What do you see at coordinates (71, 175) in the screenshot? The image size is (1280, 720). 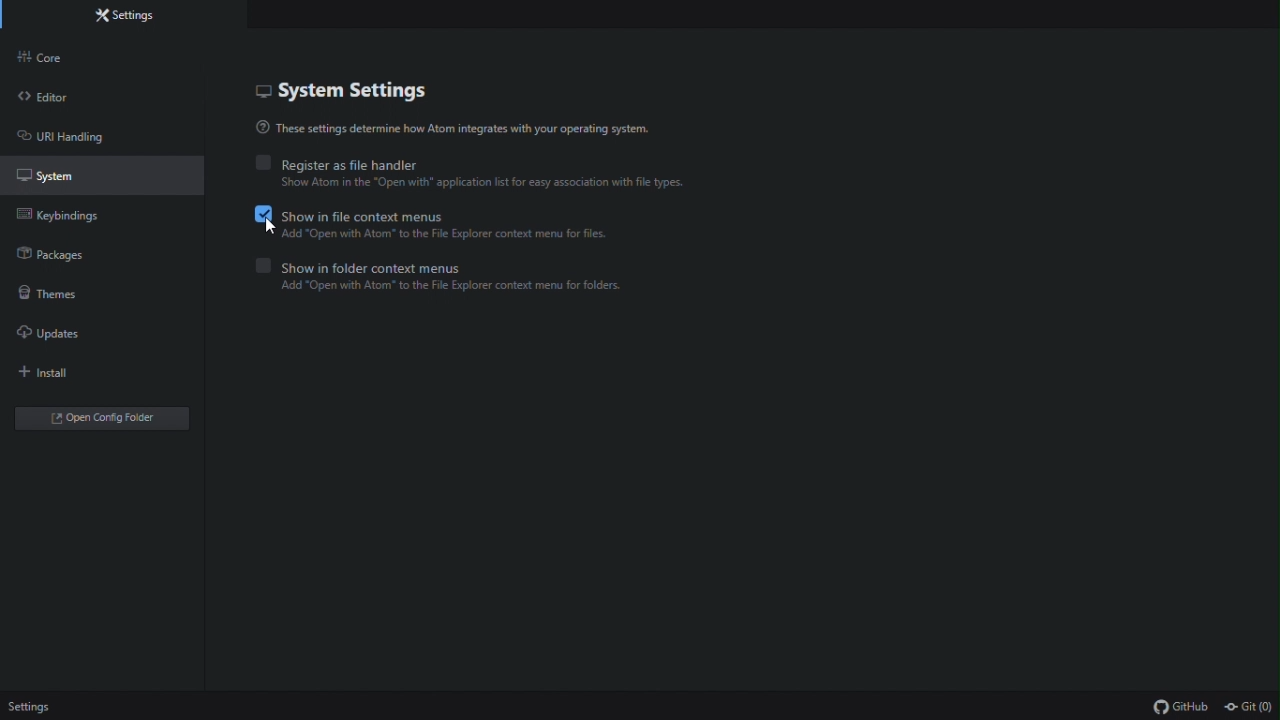 I see `System` at bounding box center [71, 175].